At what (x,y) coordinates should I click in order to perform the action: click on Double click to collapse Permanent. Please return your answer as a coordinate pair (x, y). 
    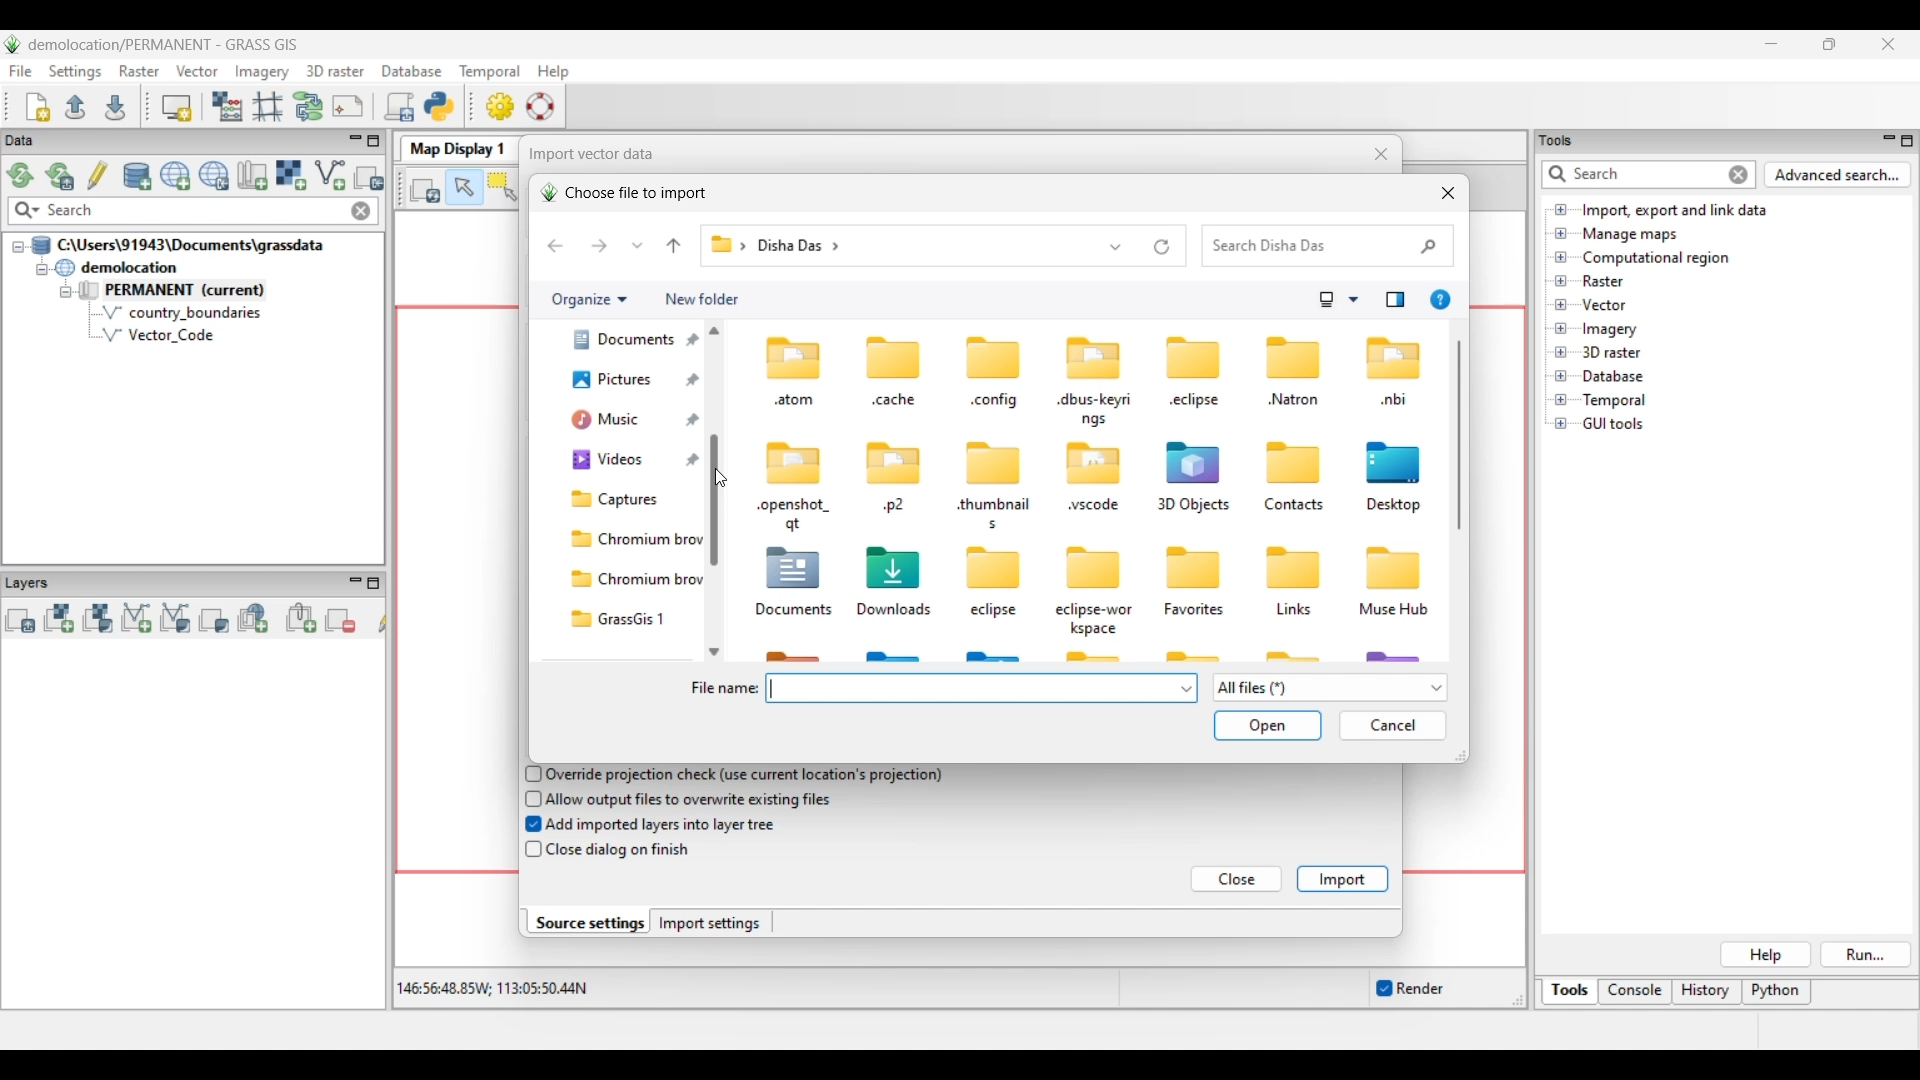
    Looking at the image, I should click on (199, 291).